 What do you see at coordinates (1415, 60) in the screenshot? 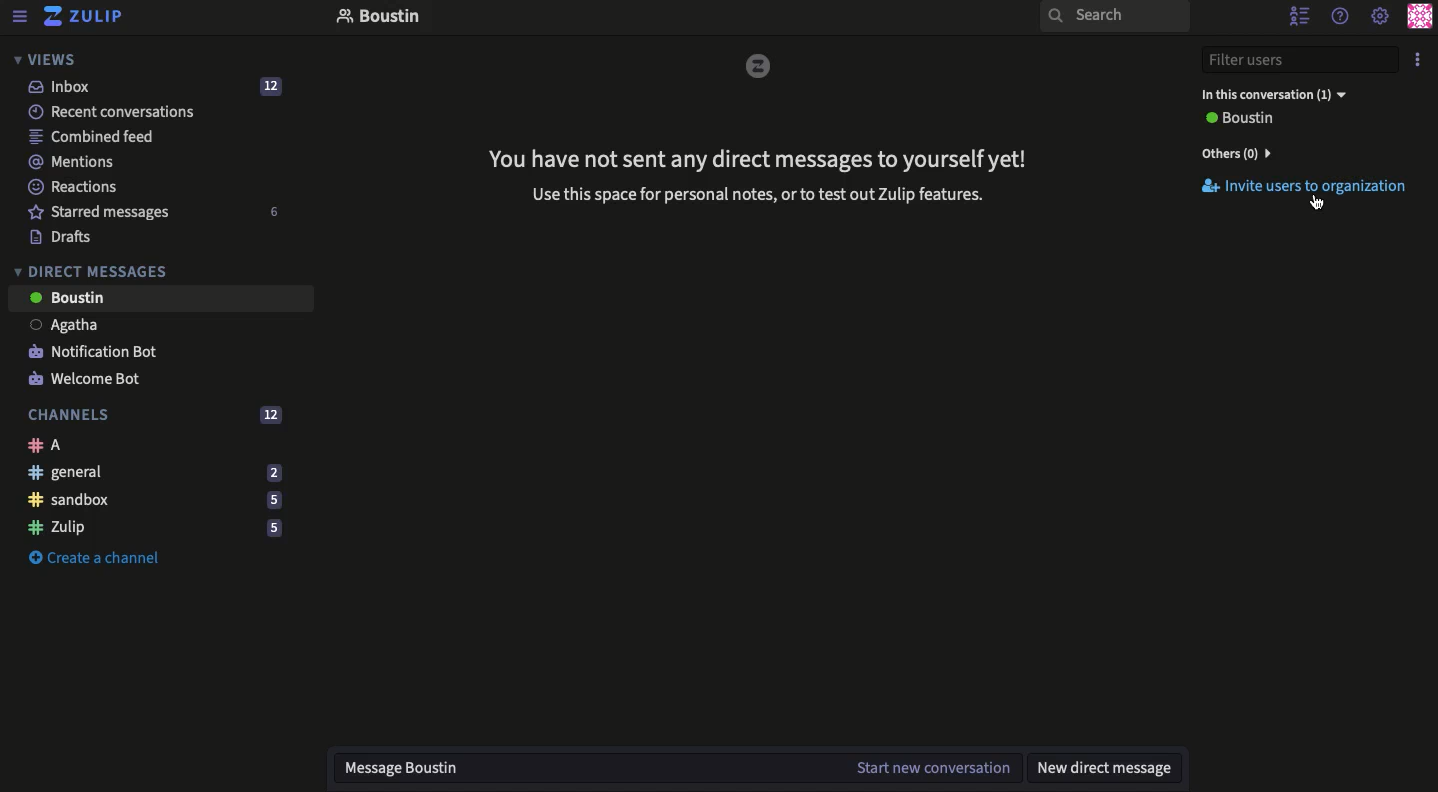
I see `Options` at bounding box center [1415, 60].